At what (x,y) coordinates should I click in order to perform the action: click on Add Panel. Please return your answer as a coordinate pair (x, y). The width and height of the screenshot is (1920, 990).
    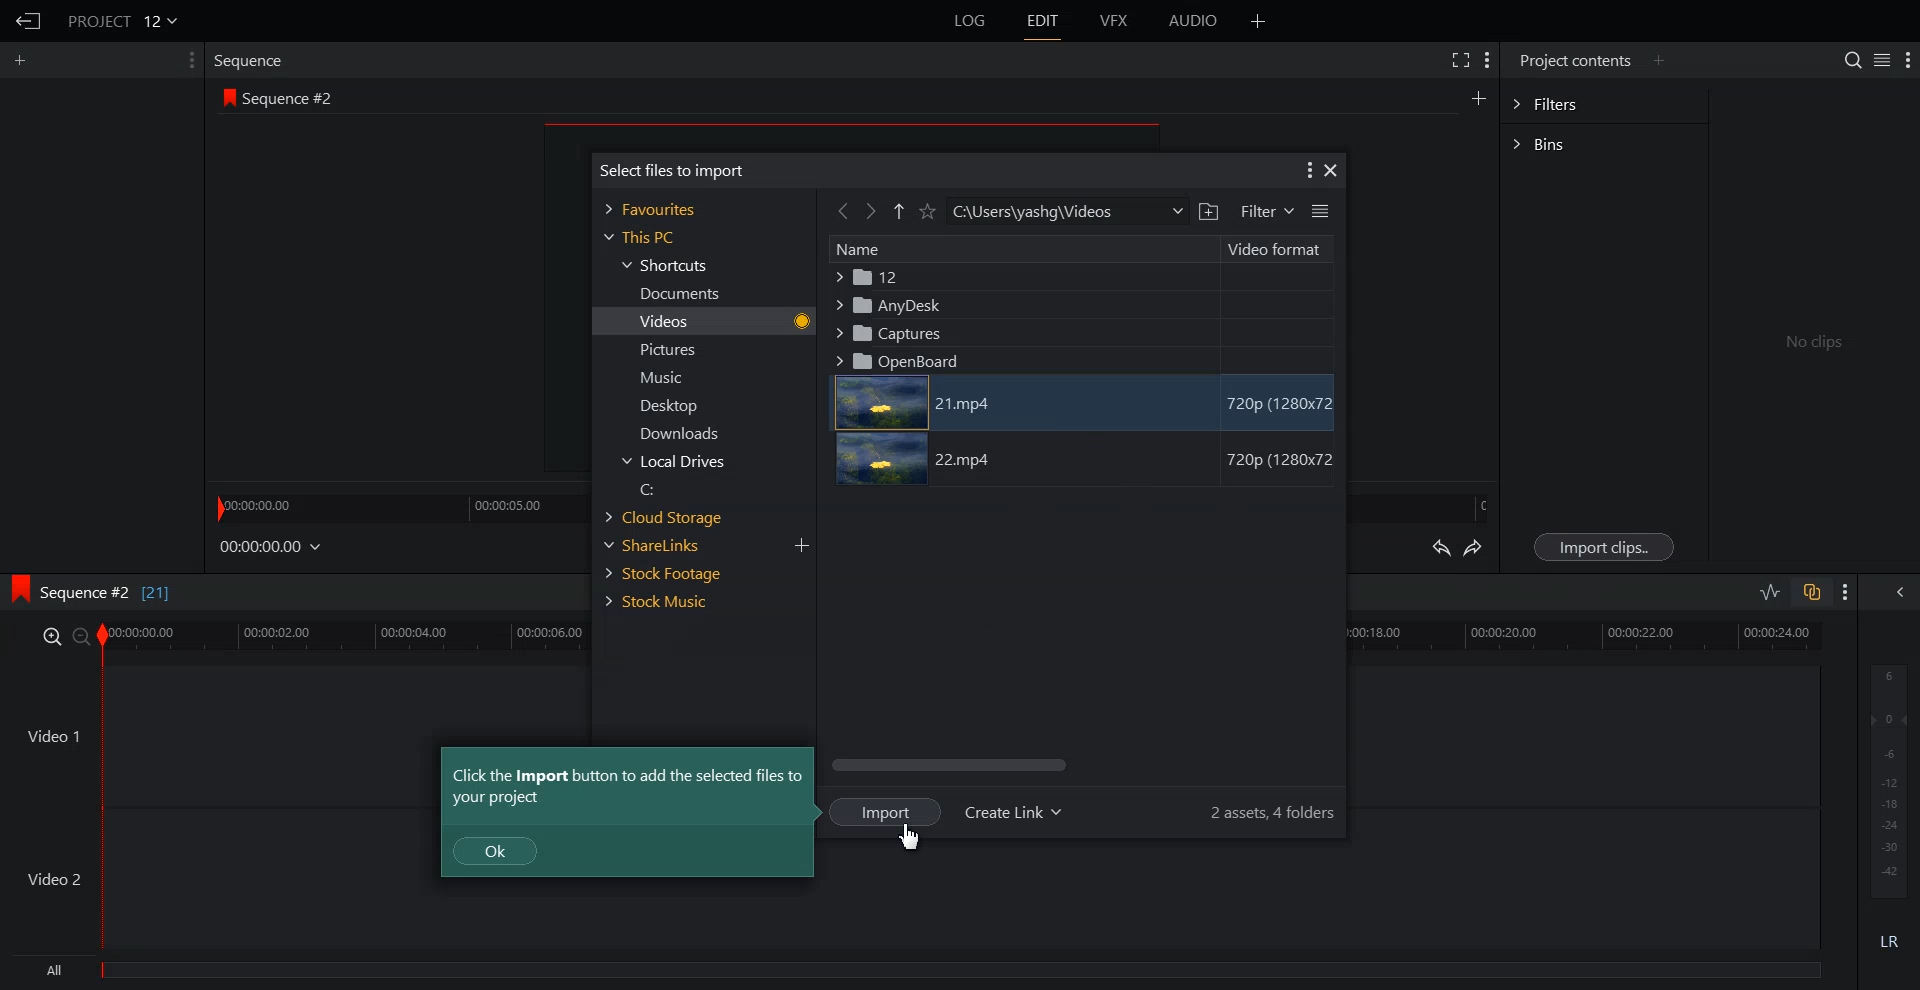
    Looking at the image, I should click on (1259, 21).